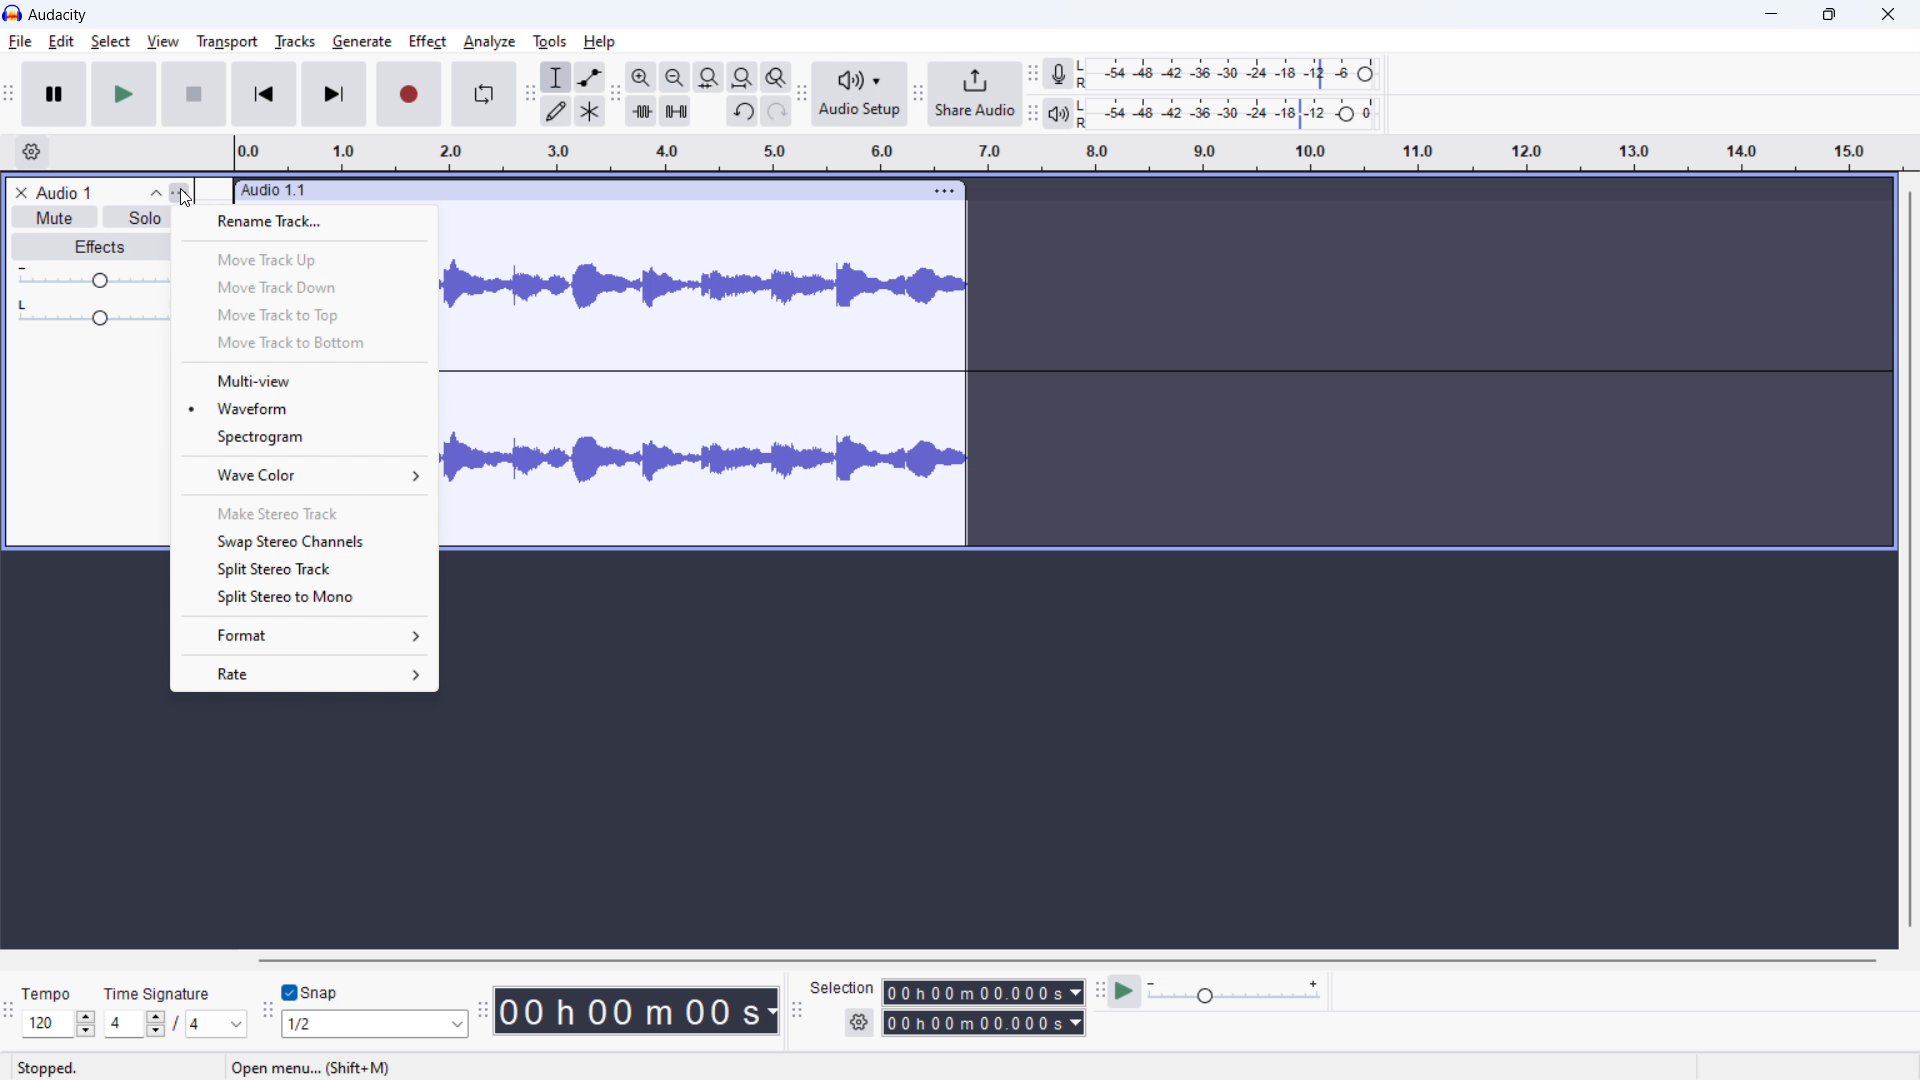  Describe the element at coordinates (577, 190) in the screenshot. I see `click to move` at that location.